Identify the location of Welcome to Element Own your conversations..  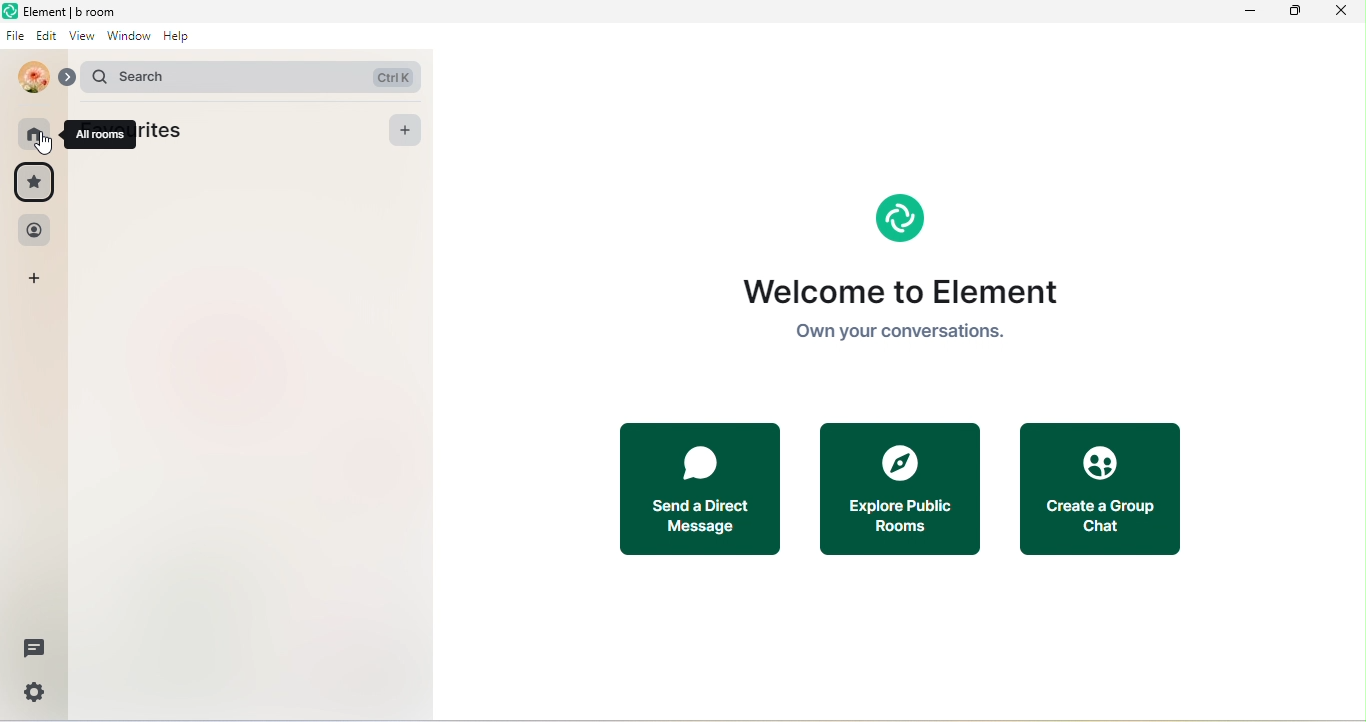
(902, 314).